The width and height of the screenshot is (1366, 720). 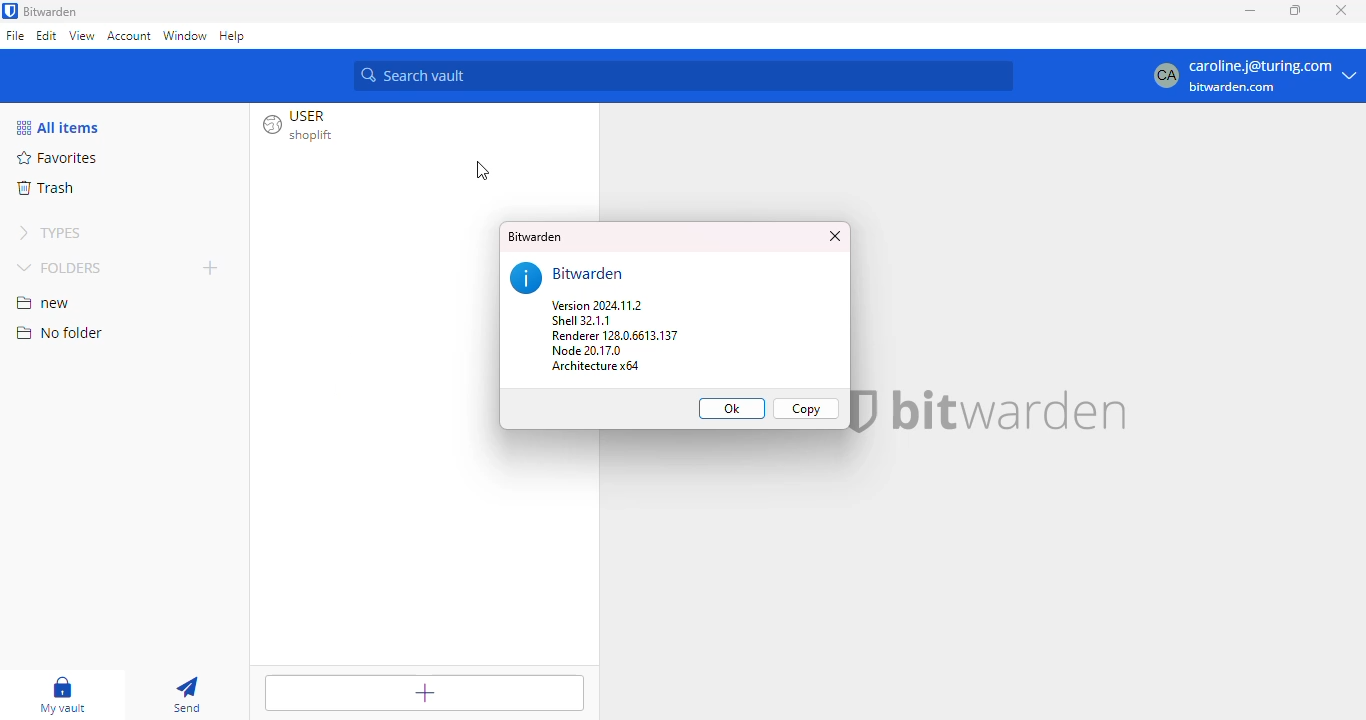 What do you see at coordinates (598, 350) in the screenshot?
I see `Node 2017.0` at bounding box center [598, 350].